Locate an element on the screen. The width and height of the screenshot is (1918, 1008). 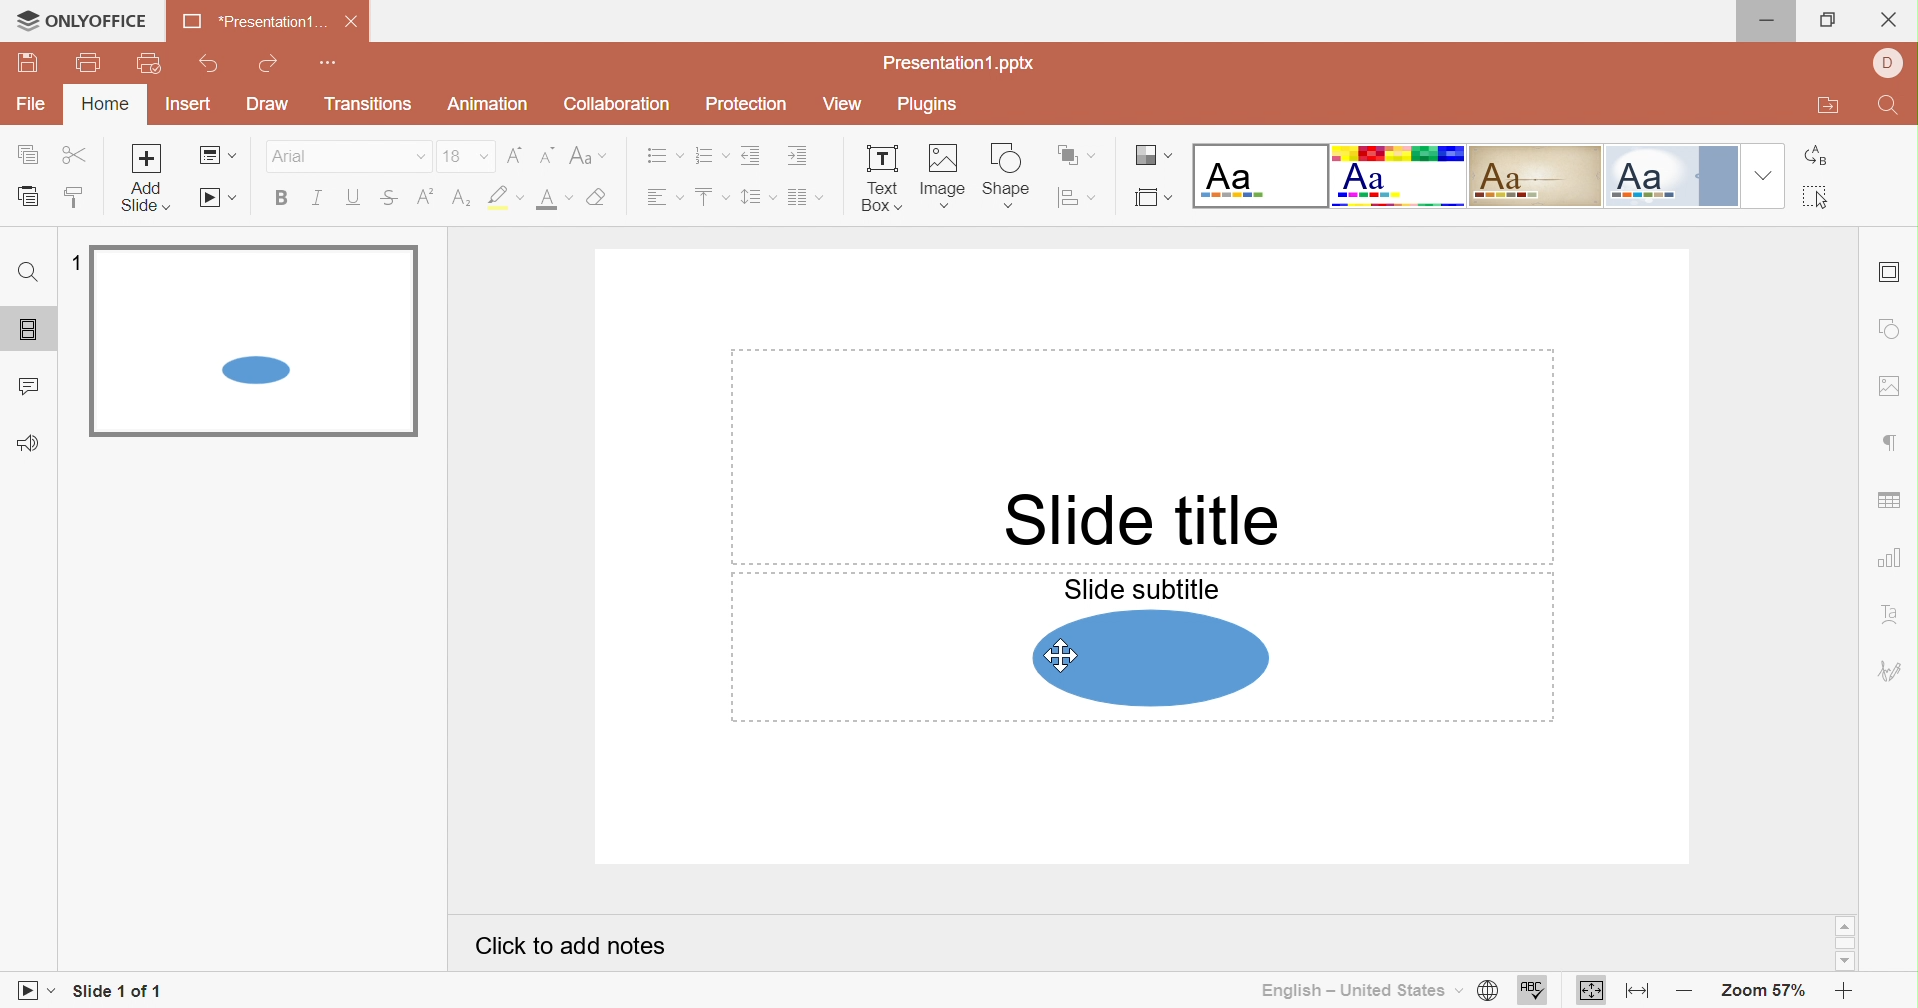
Subscript is located at coordinates (462, 198).